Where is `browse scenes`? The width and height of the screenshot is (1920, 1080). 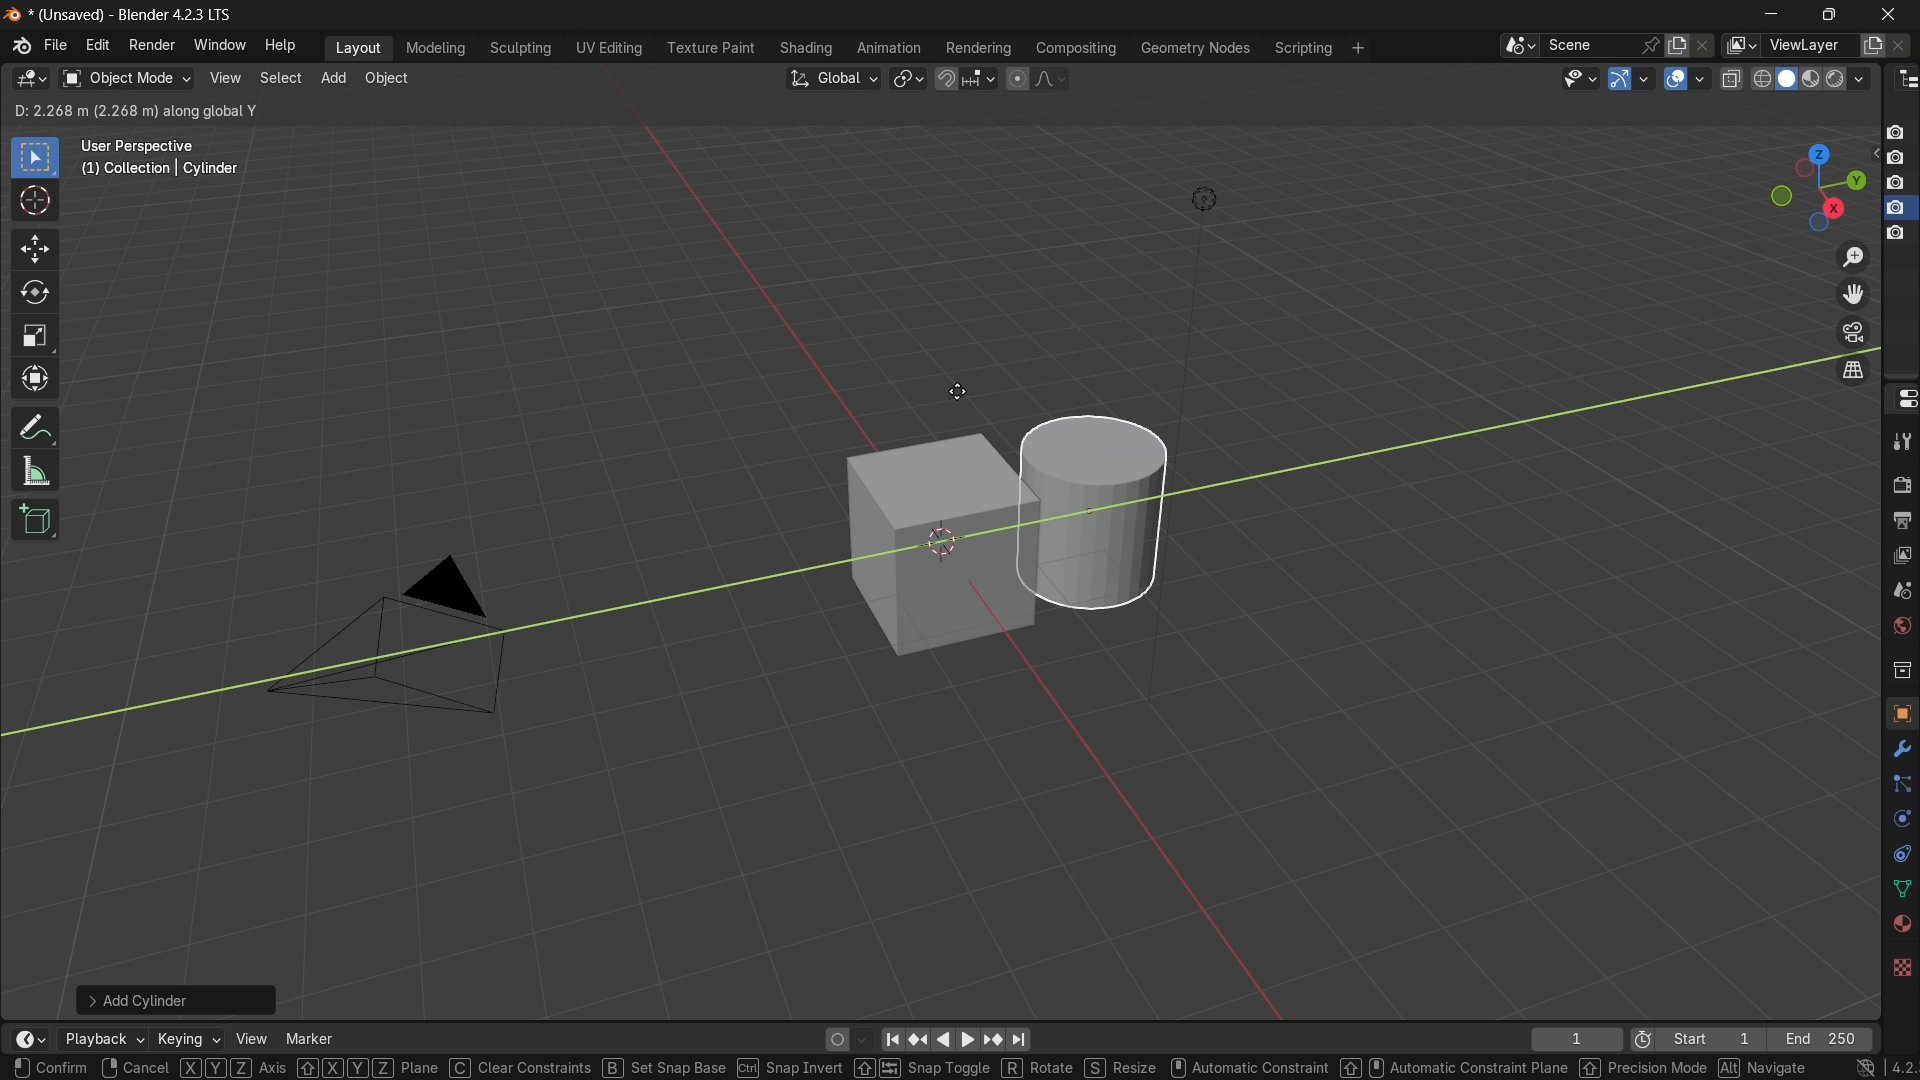
browse scenes is located at coordinates (1518, 46).